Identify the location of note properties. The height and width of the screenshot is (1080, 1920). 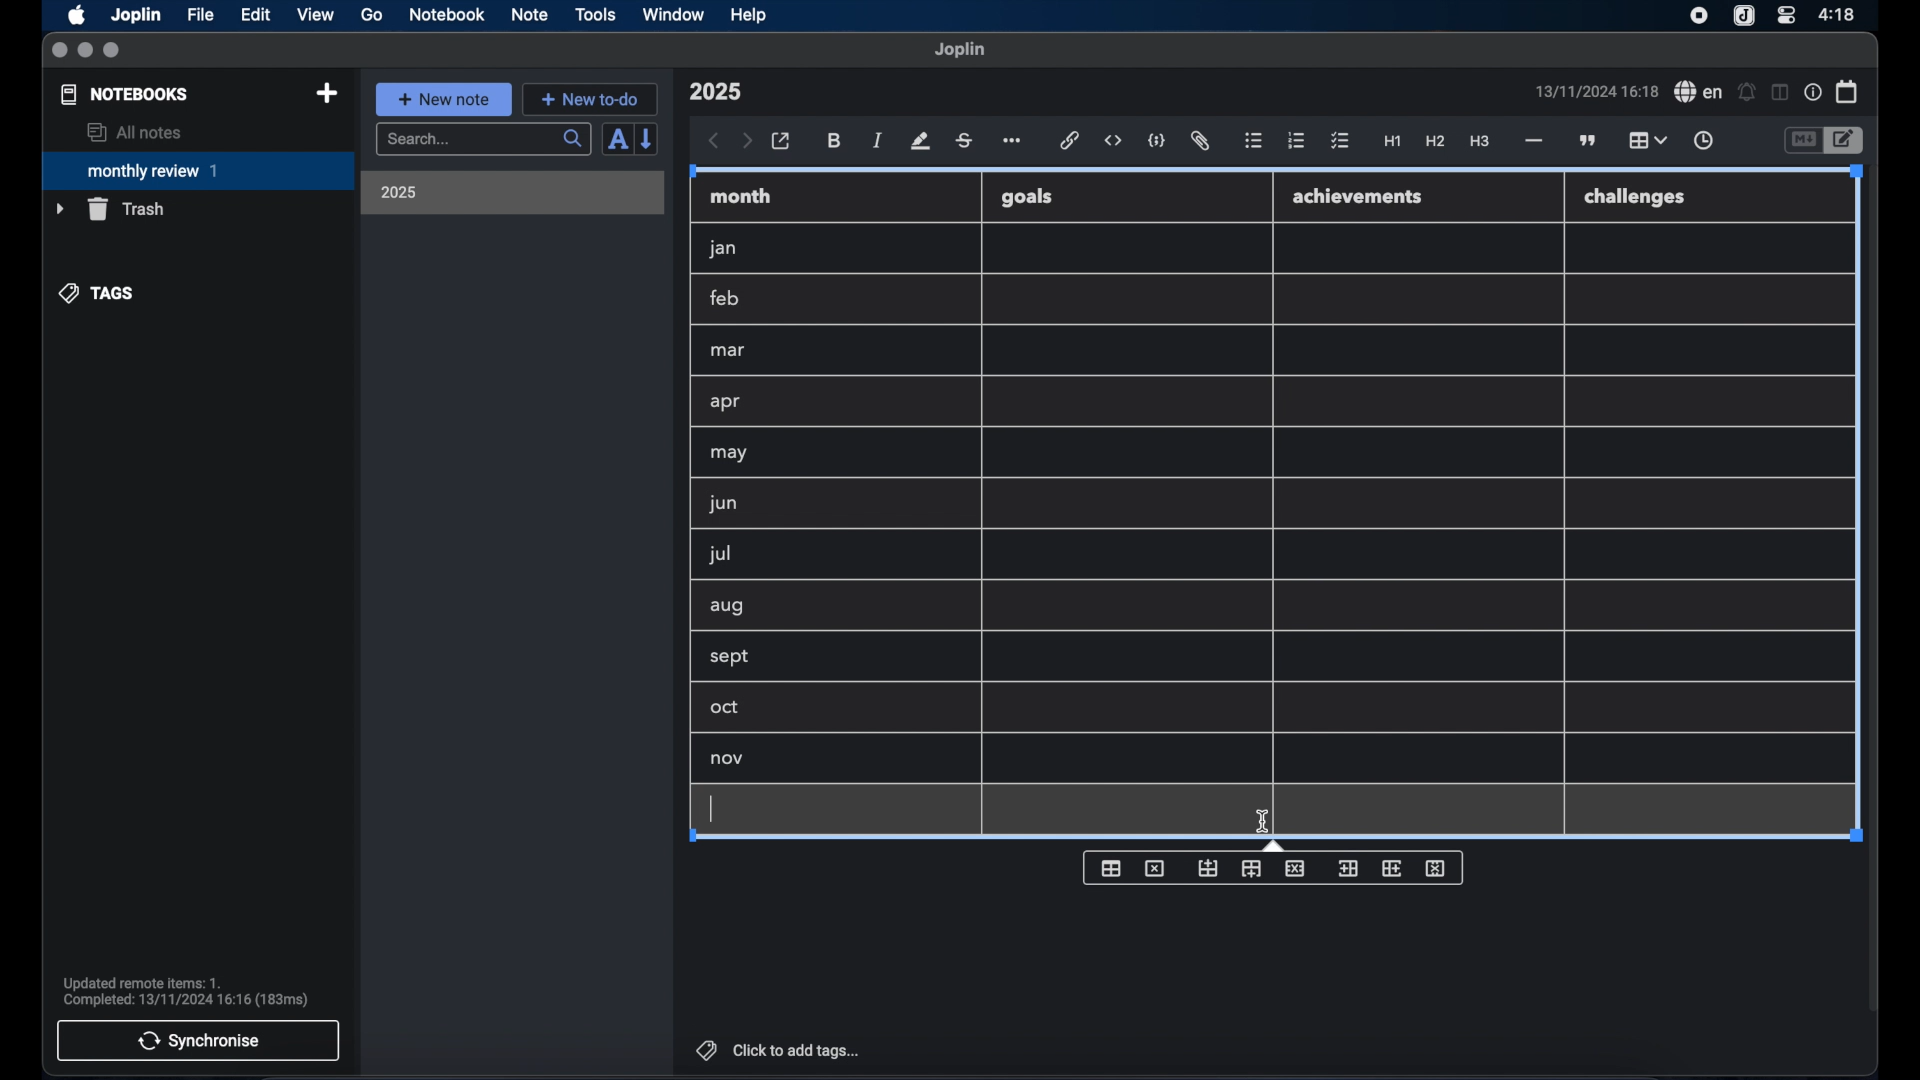
(1813, 93).